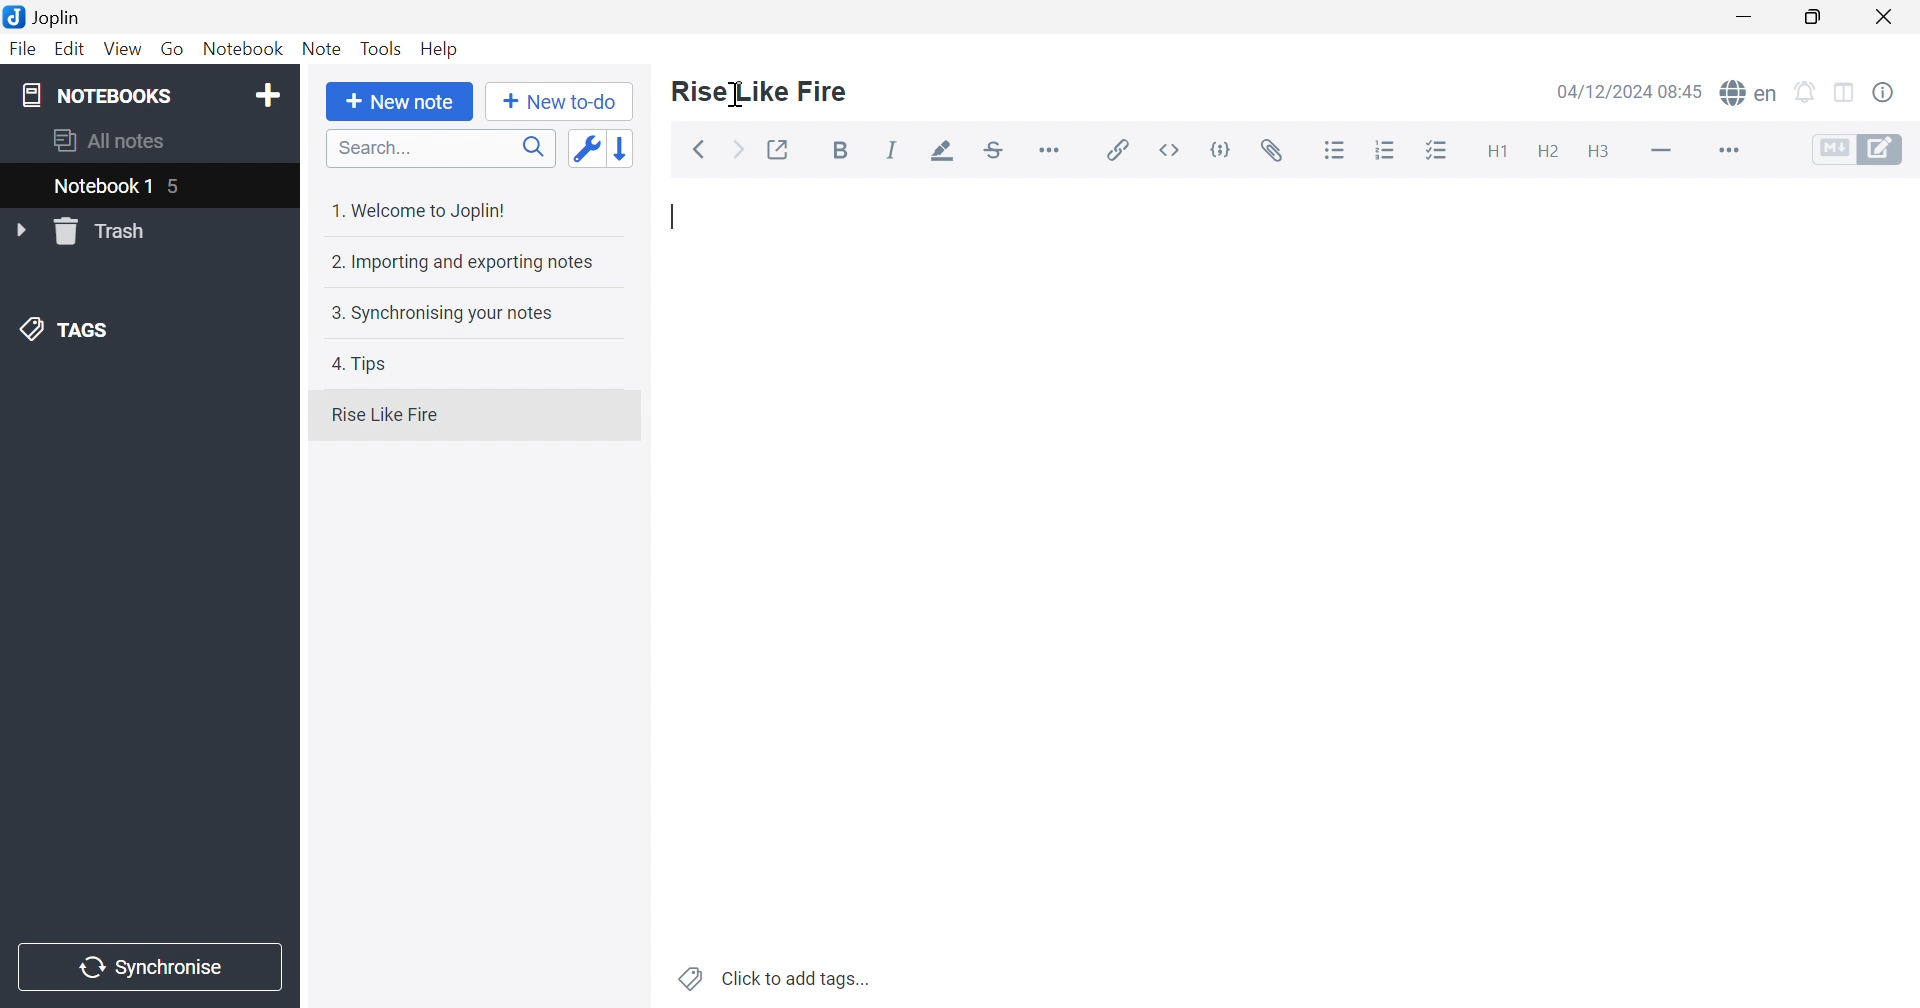  Describe the element at coordinates (1275, 150) in the screenshot. I see `Attach file` at that location.